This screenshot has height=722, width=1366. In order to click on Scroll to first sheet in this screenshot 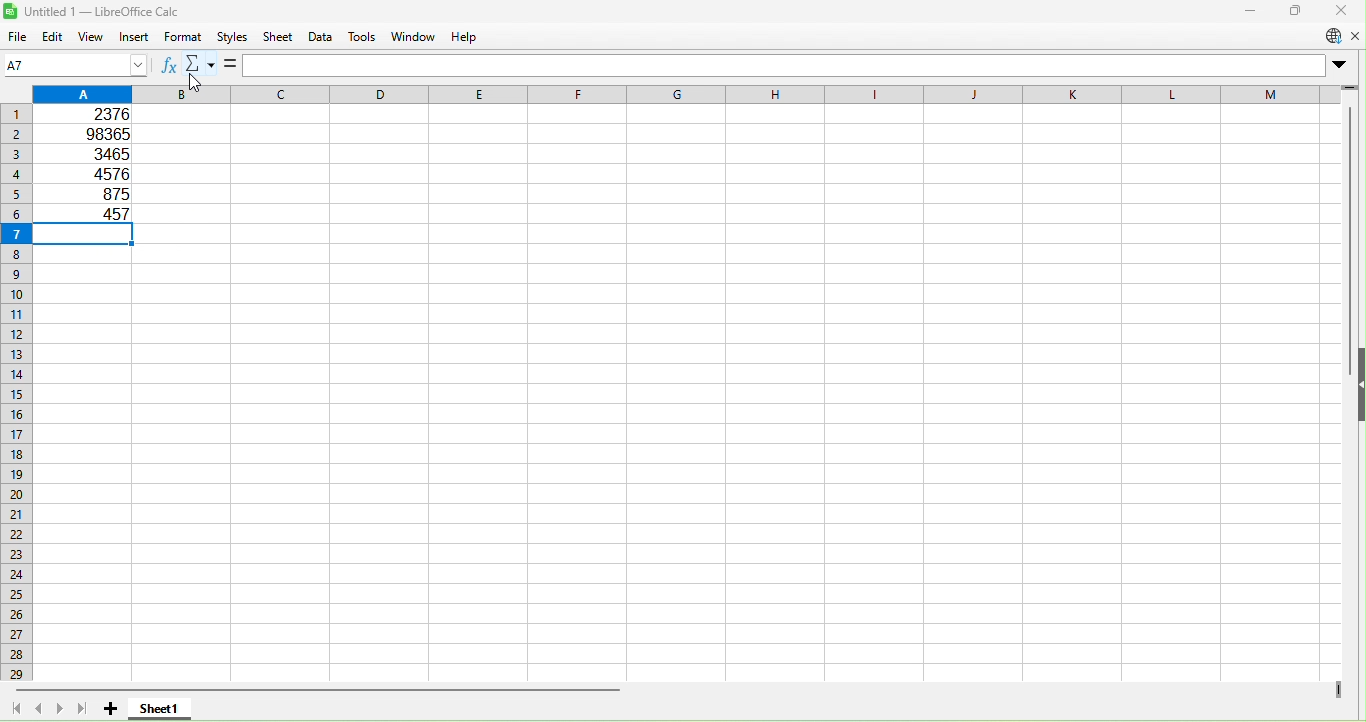, I will do `click(15, 706)`.